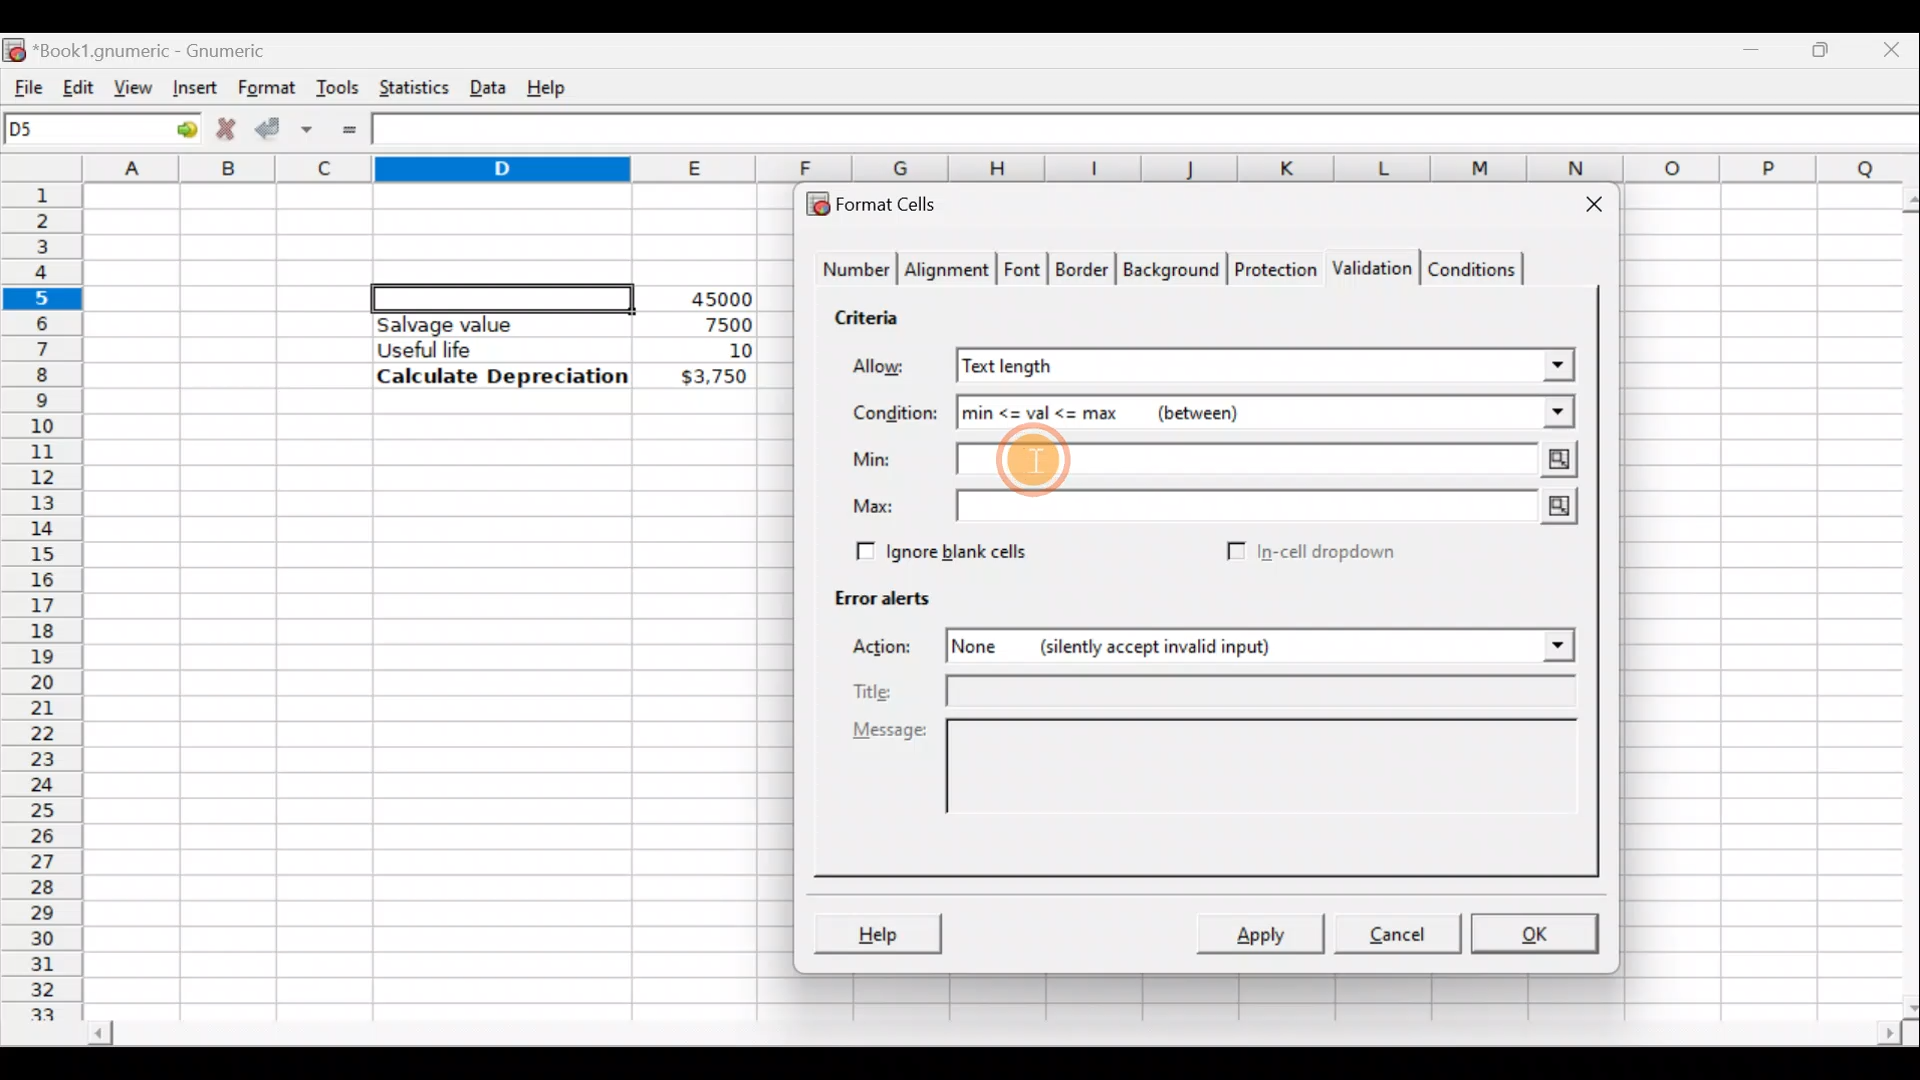 Image resolution: width=1920 pixels, height=1080 pixels. Describe the element at coordinates (337, 86) in the screenshot. I see `Tools` at that location.